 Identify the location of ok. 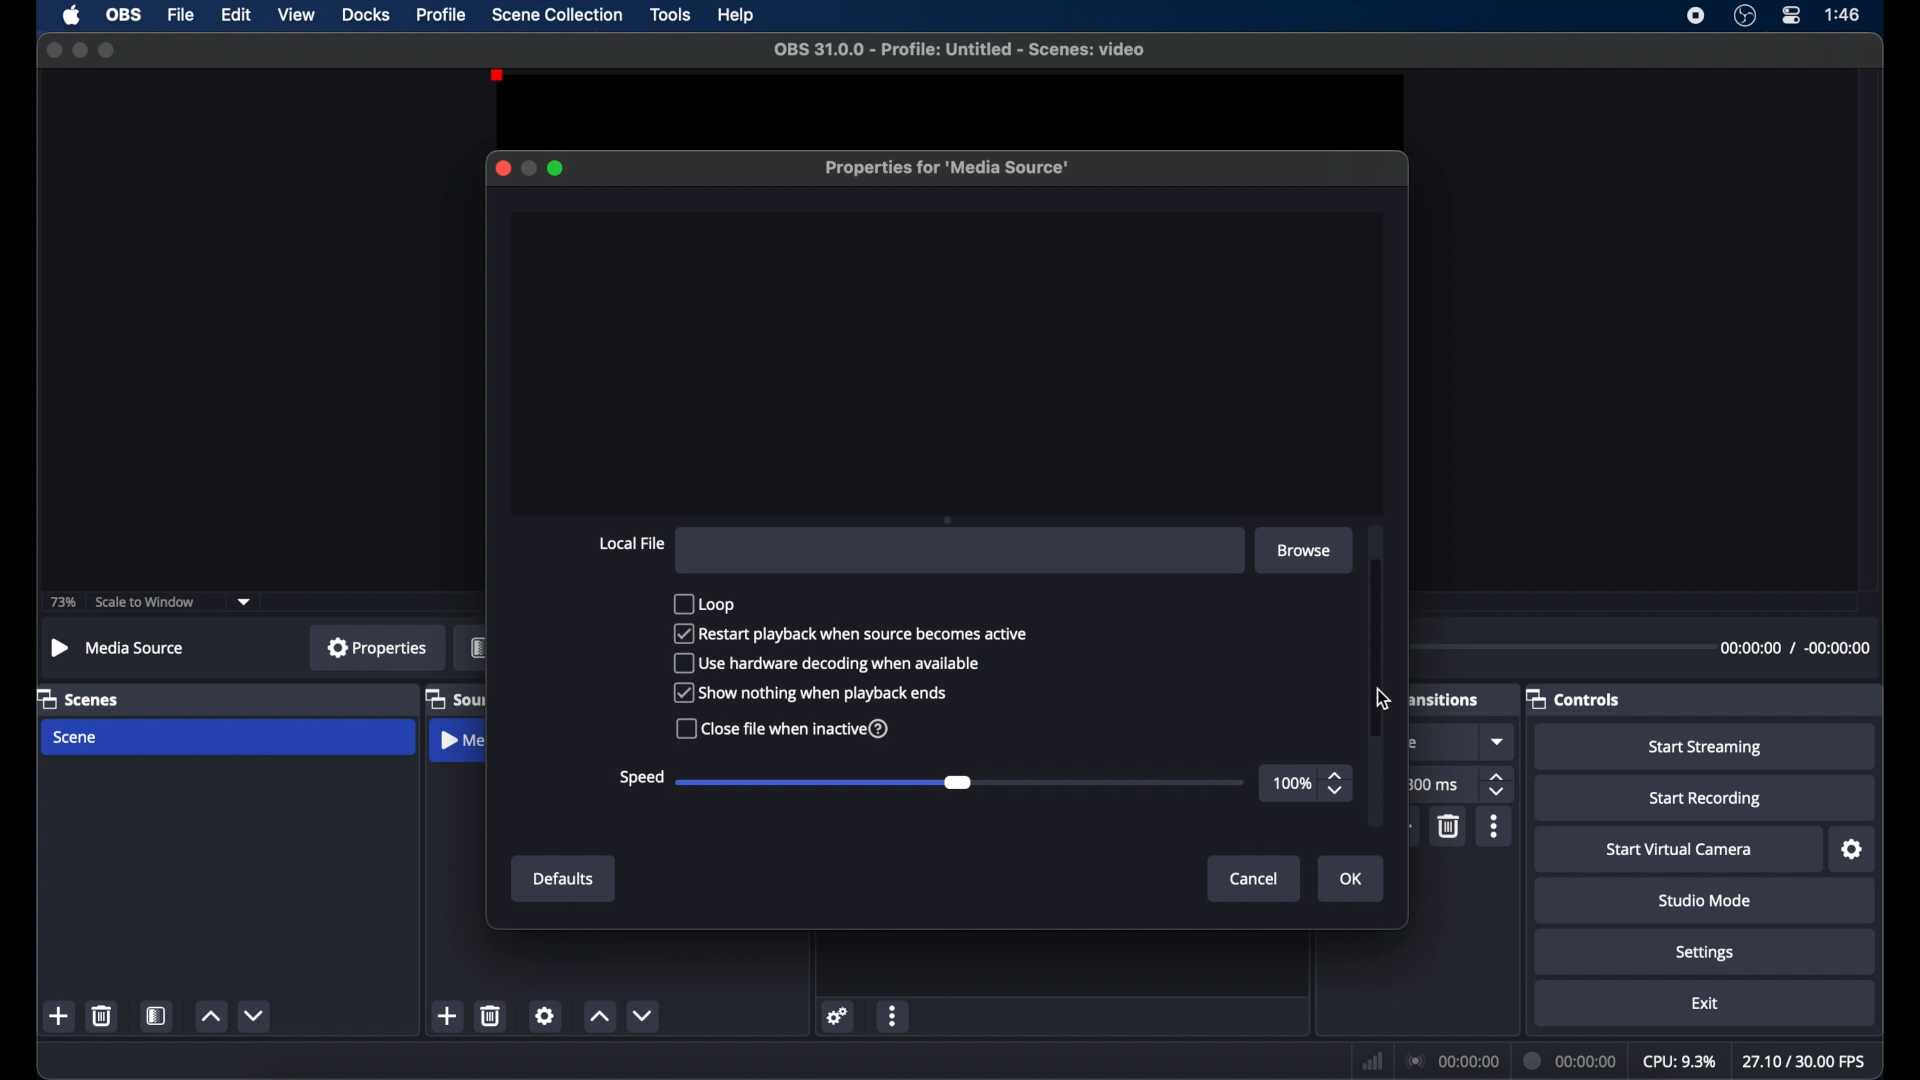
(1352, 880).